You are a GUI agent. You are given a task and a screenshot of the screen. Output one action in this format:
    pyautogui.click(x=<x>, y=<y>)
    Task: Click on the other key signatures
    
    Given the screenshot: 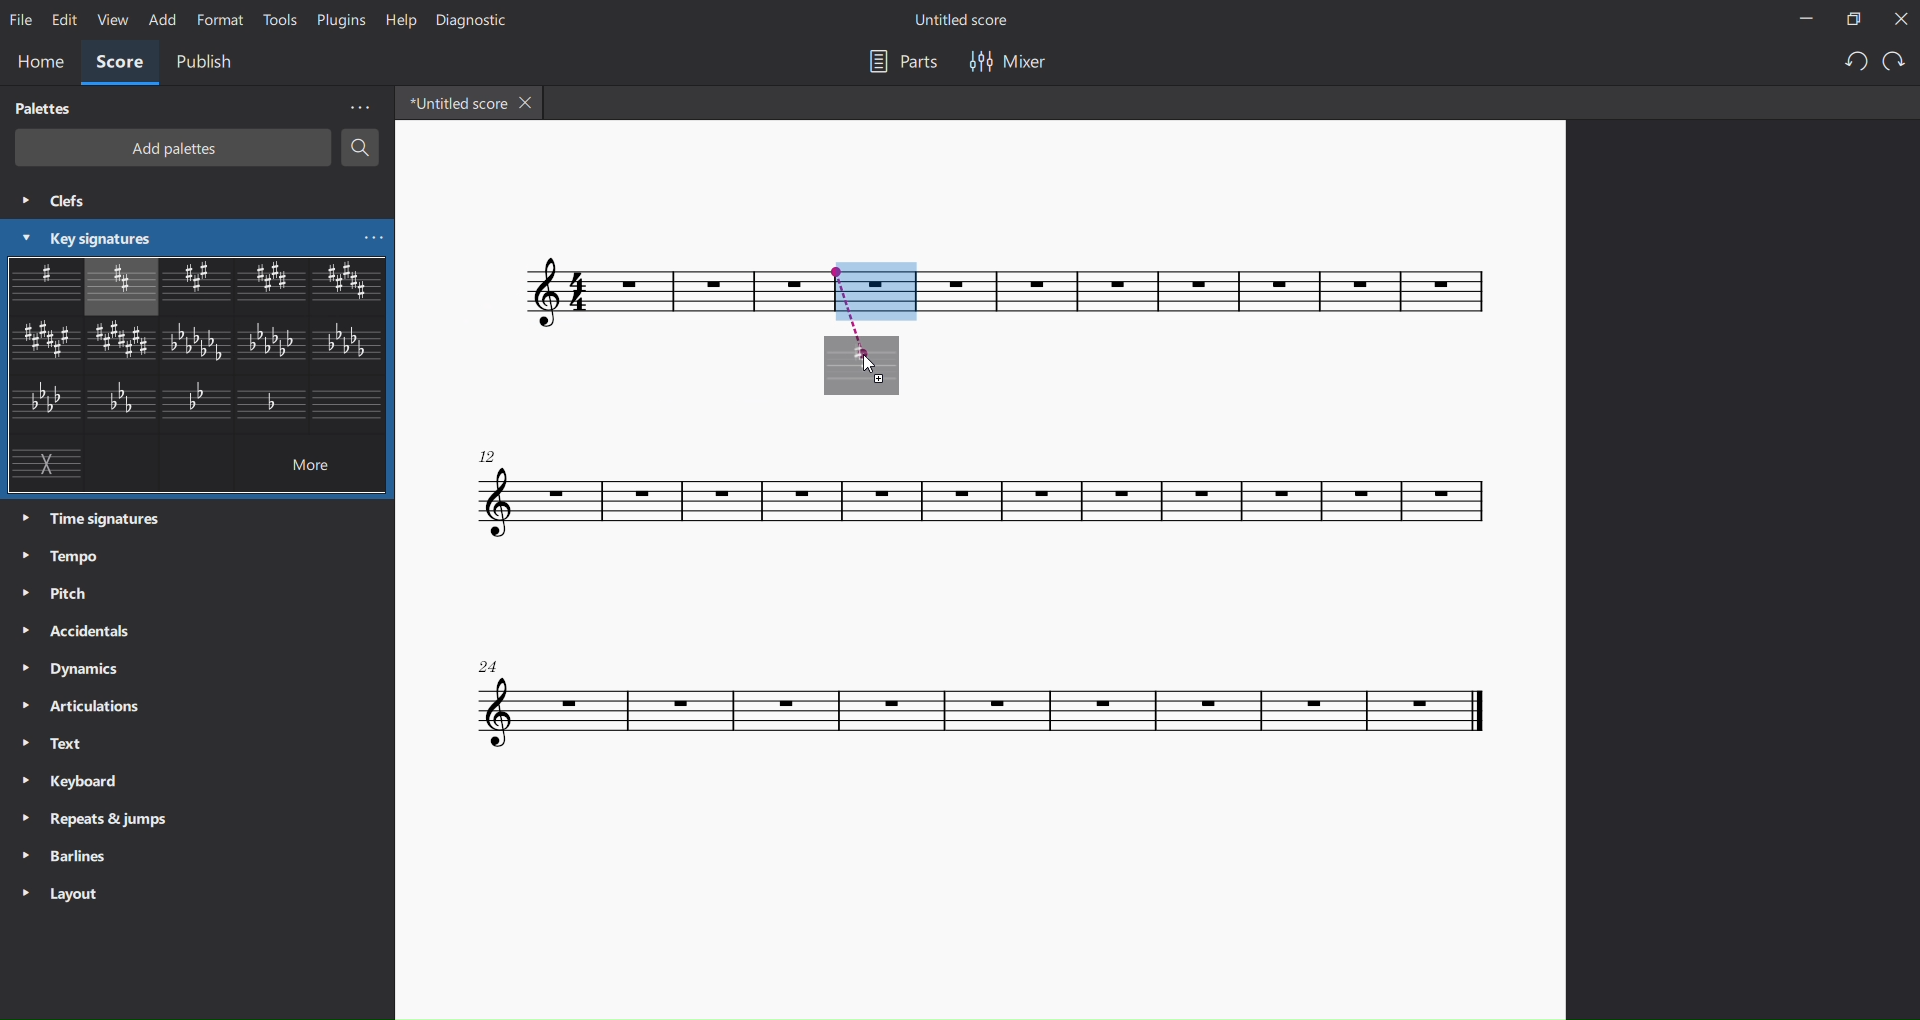 What is the action you would take?
    pyautogui.click(x=118, y=434)
    